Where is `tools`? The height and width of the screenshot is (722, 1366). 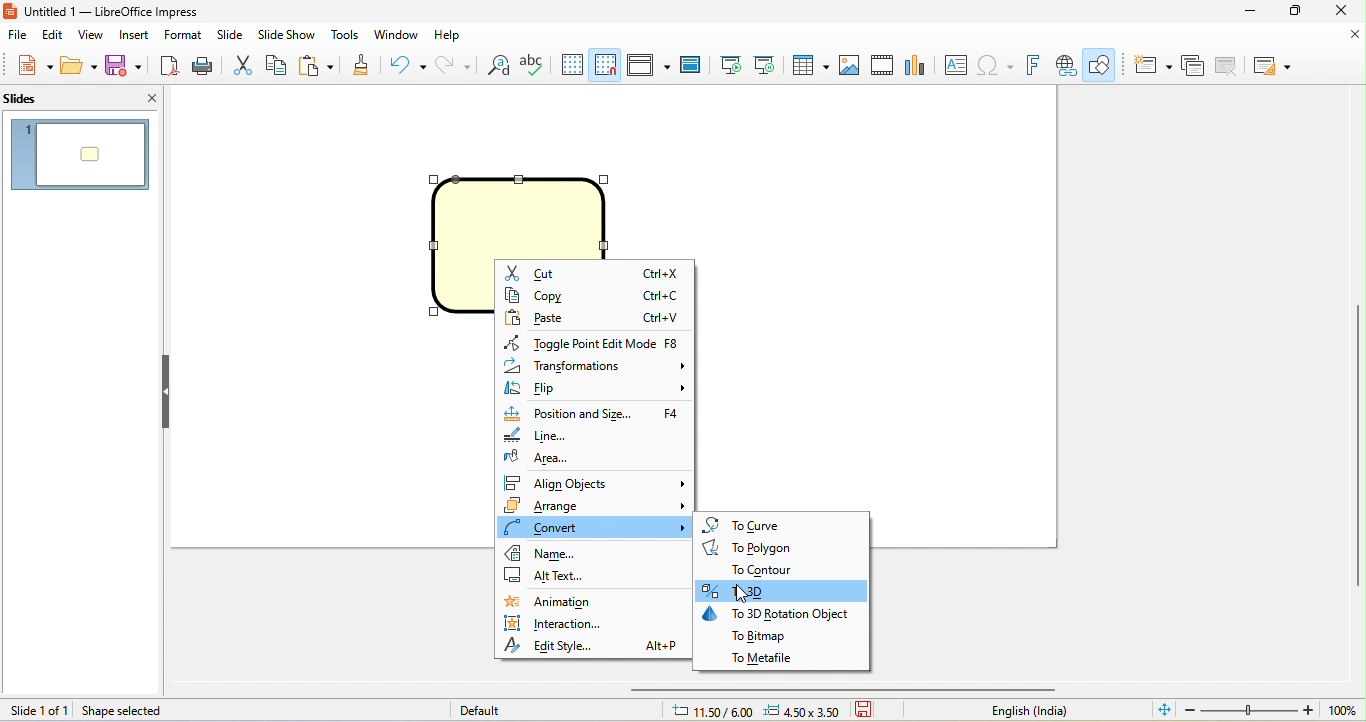
tools is located at coordinates (345, 36).